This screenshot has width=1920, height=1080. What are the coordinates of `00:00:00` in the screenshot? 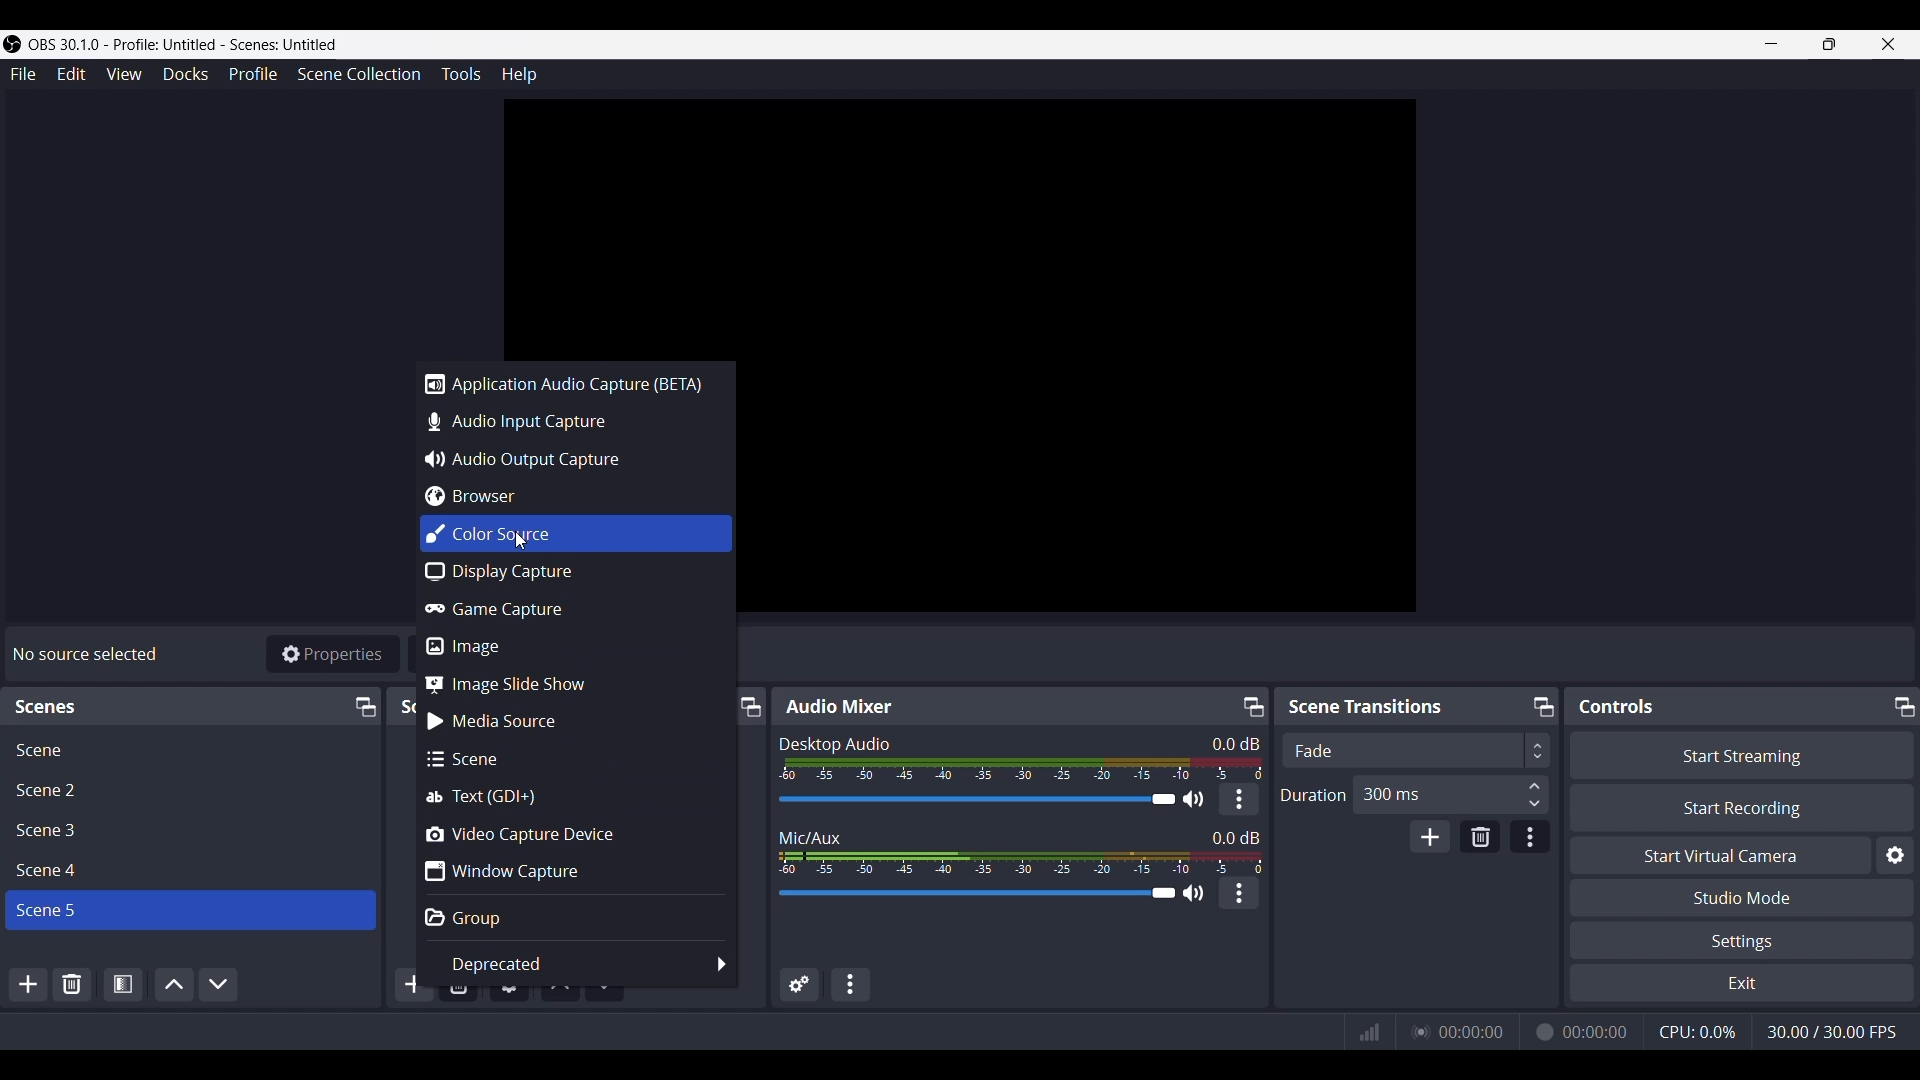 It's located at (1473, 1031).